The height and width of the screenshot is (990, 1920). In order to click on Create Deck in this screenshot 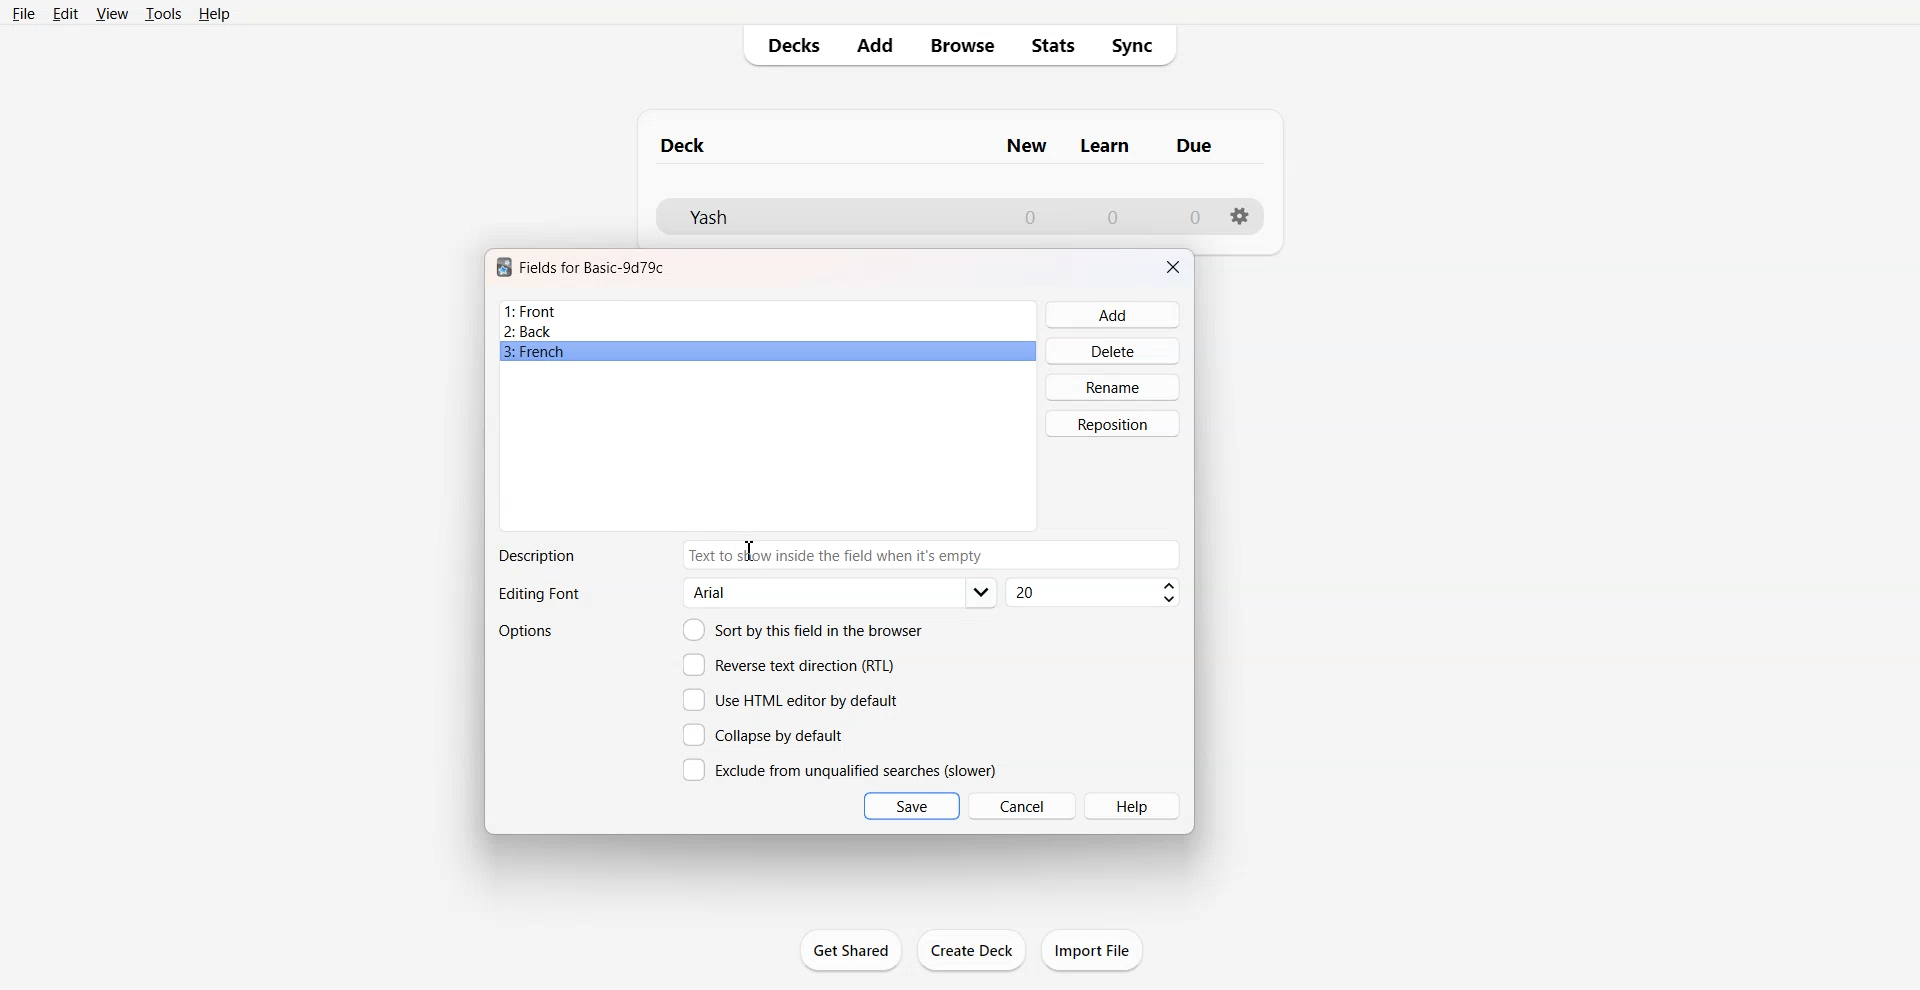, I will do `click(973, 949)`.